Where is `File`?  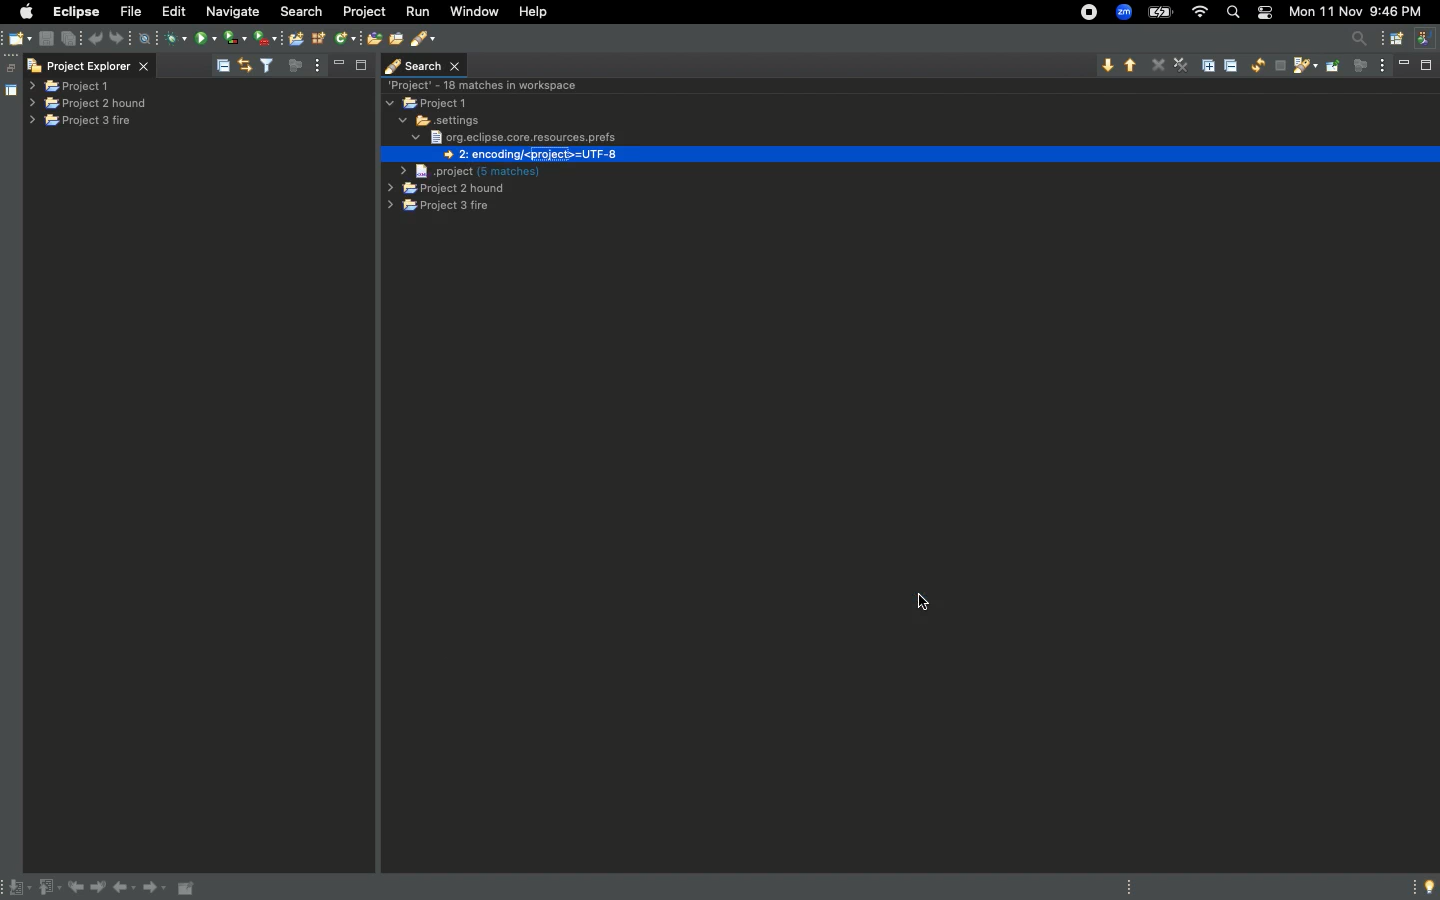
File is located at coordinates (133, 12).